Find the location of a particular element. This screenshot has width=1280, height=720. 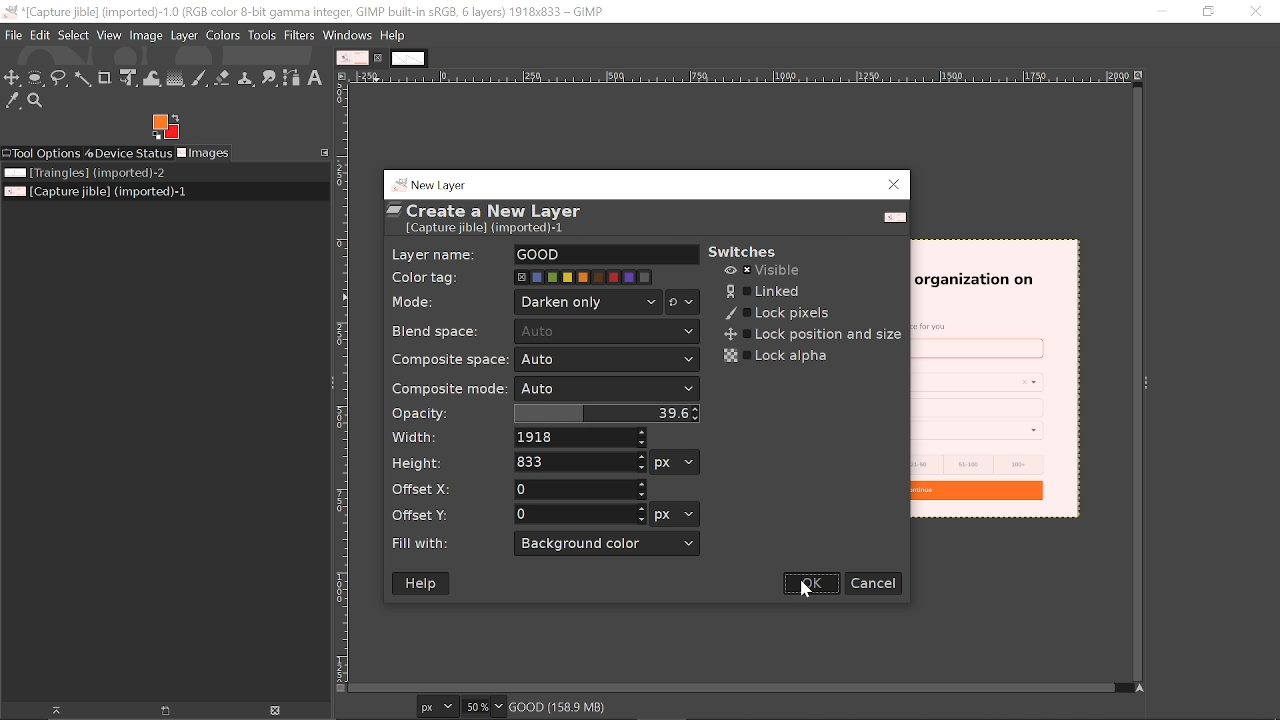

Navigate this display is located at coordinates (1142, 689).